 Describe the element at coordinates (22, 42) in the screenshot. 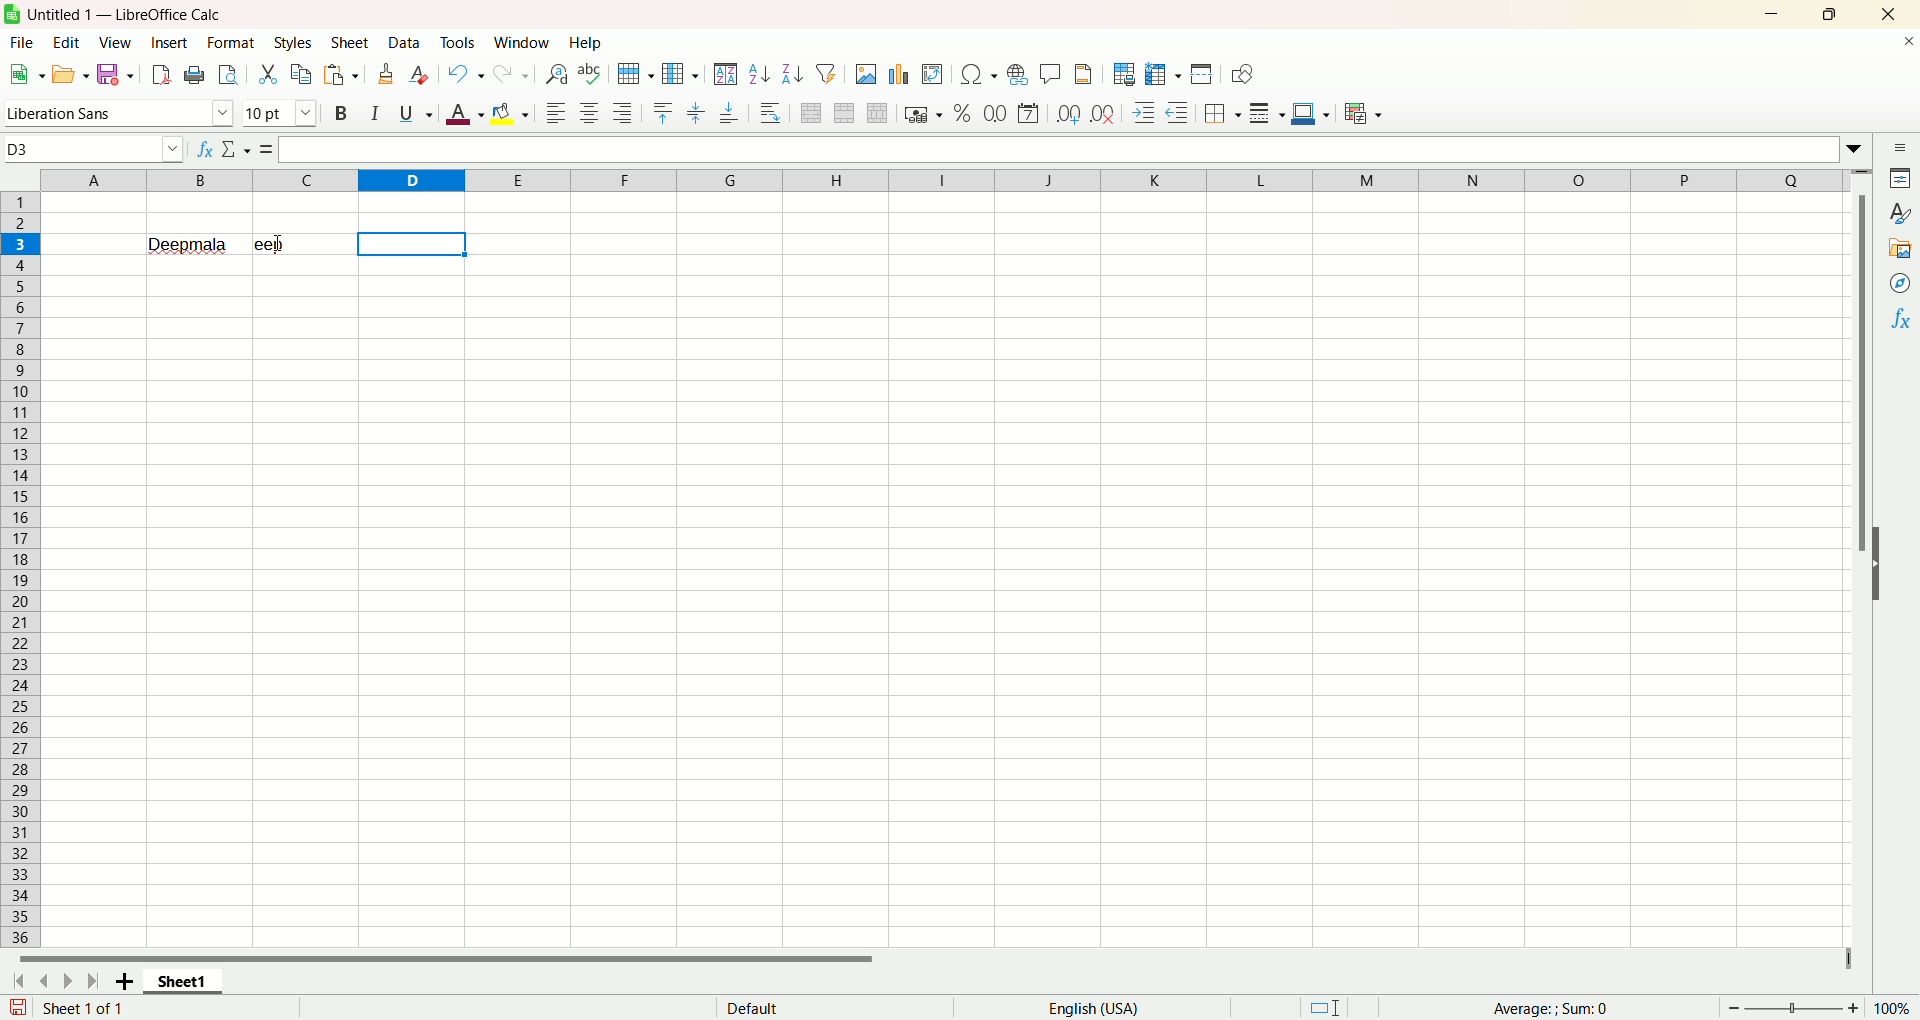

I see `File` at that location.